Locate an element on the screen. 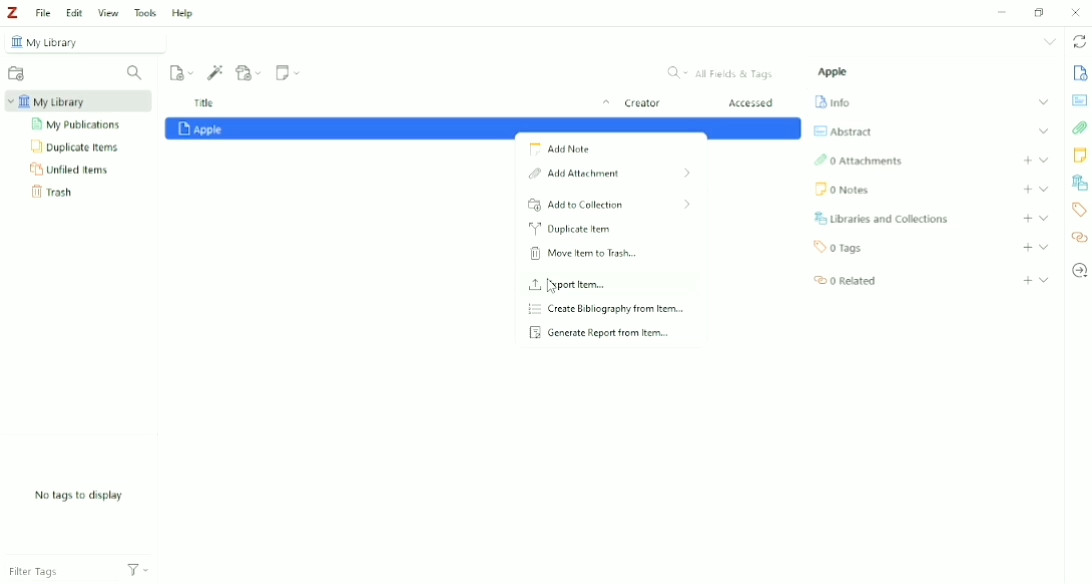  Libraries and Collections is located at coordinates (884, 218).